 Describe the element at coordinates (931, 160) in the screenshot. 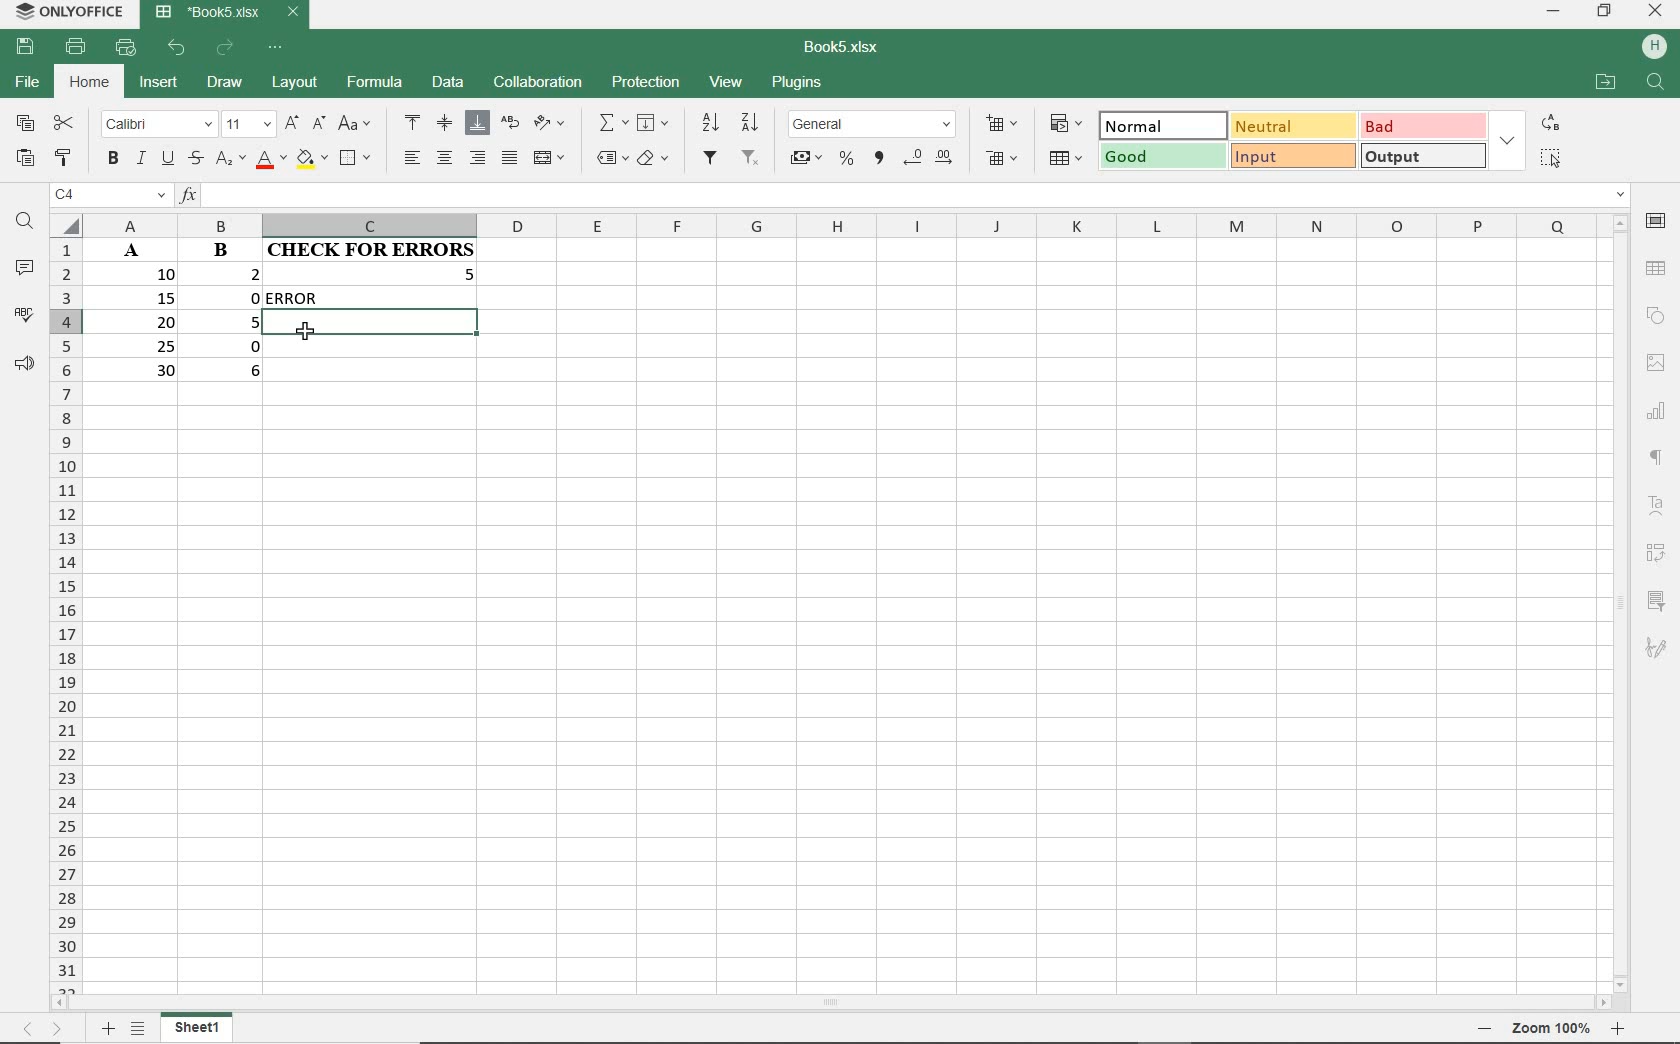

I see `CHANGE DECIMAL` at that location.